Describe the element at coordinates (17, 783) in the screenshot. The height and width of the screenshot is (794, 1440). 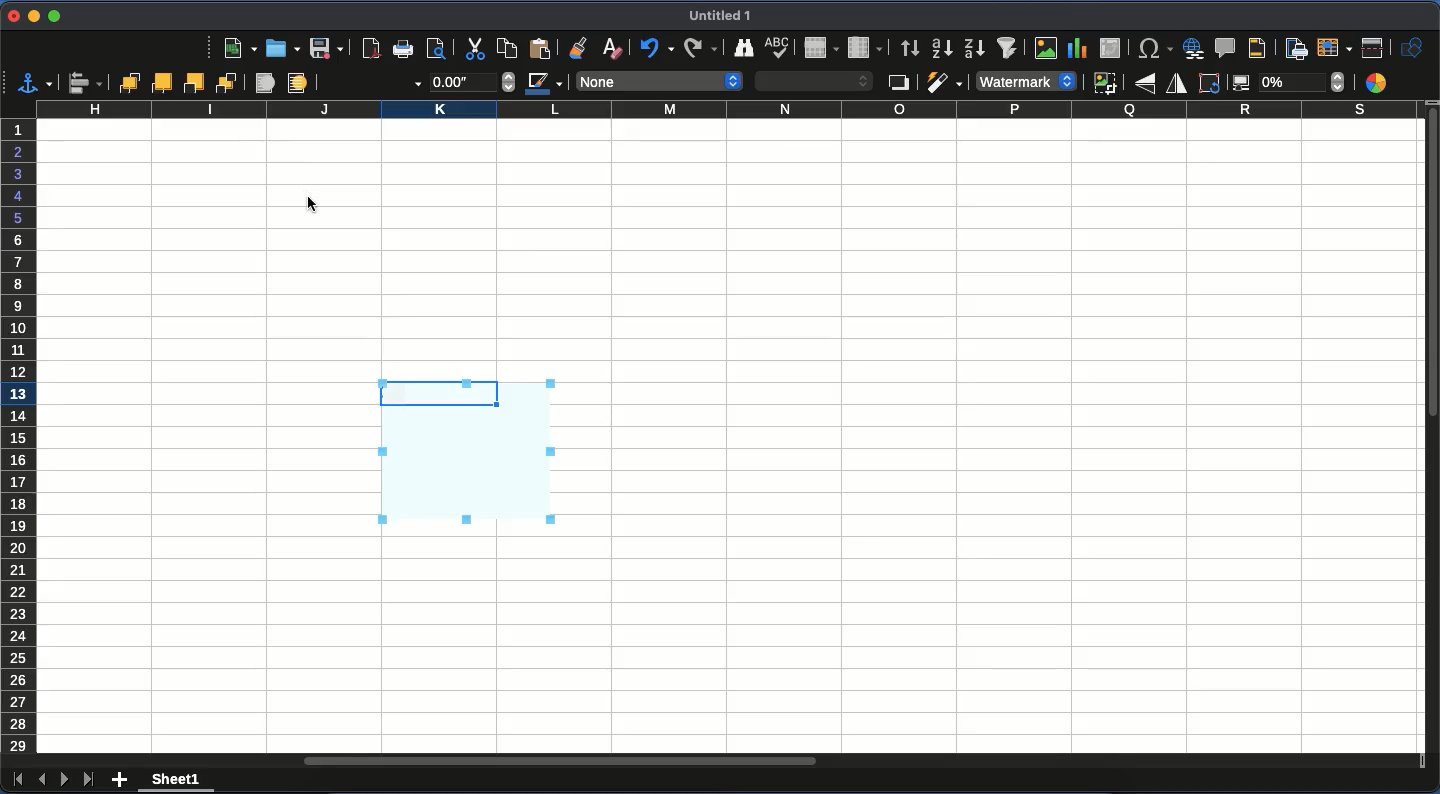
I see `first sheet` at that location.